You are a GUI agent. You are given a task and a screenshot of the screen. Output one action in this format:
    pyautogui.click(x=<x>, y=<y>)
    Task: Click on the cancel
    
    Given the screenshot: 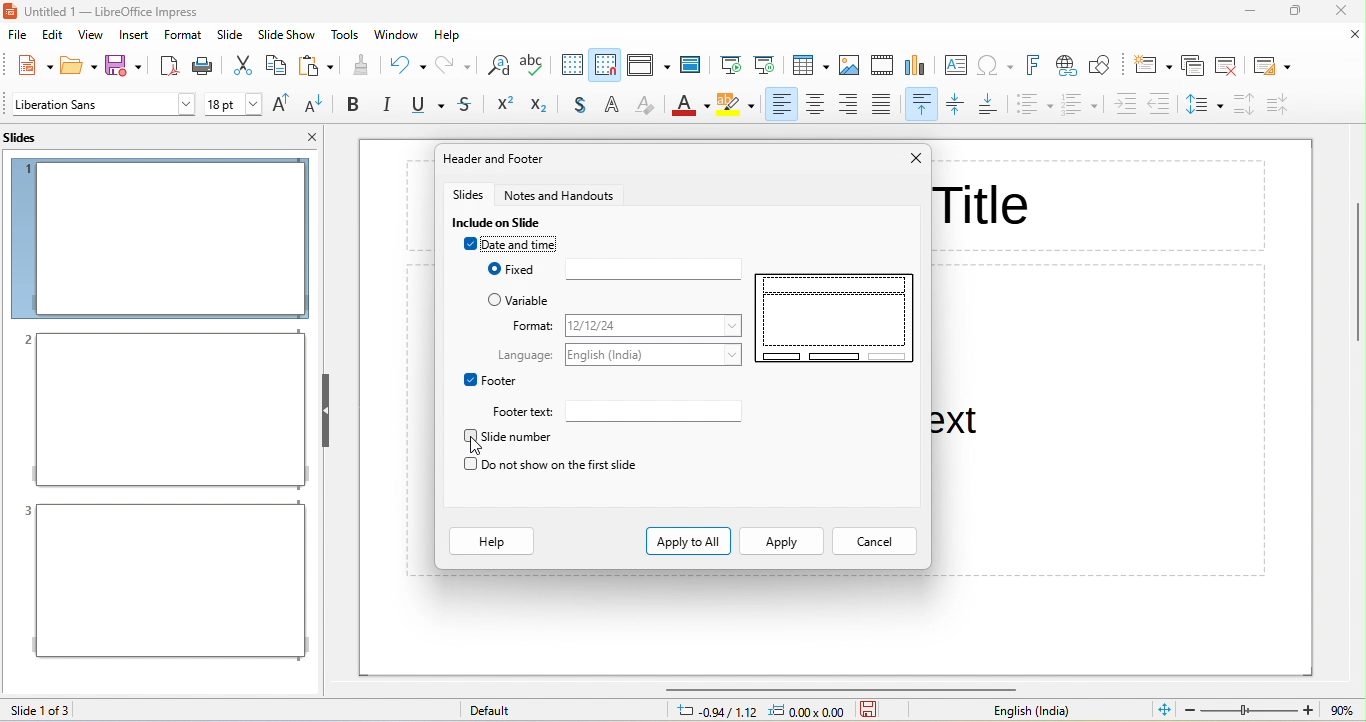 What is the action you would take?
    pyautogui.click(x=874, y=542)
    